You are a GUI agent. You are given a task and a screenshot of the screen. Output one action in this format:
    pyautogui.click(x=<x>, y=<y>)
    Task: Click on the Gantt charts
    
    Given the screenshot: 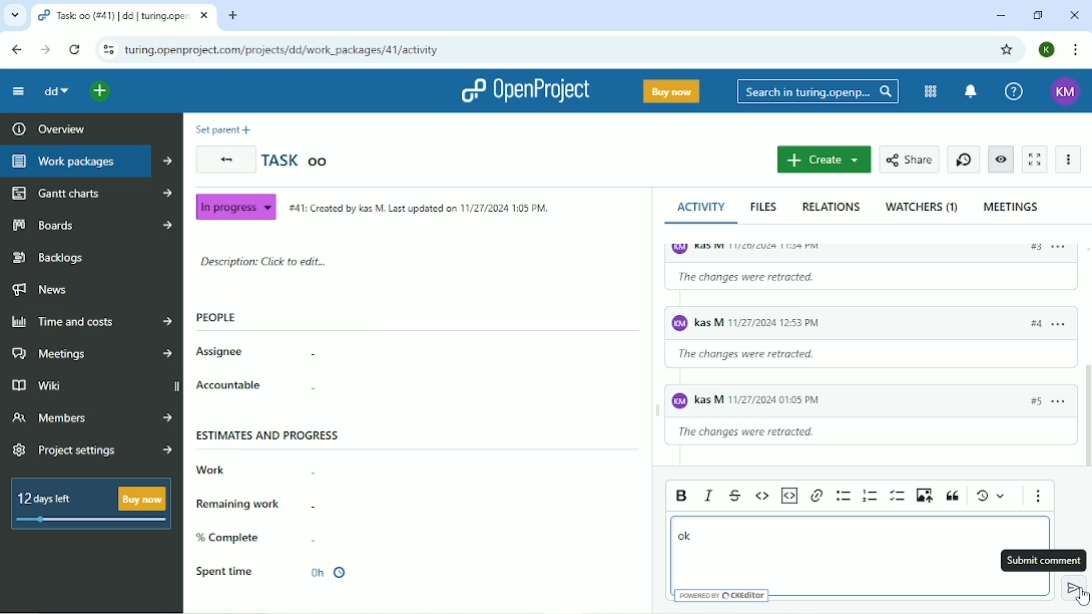 What is the action you would take?
    pyautogui.click(x=90, y=193)
    